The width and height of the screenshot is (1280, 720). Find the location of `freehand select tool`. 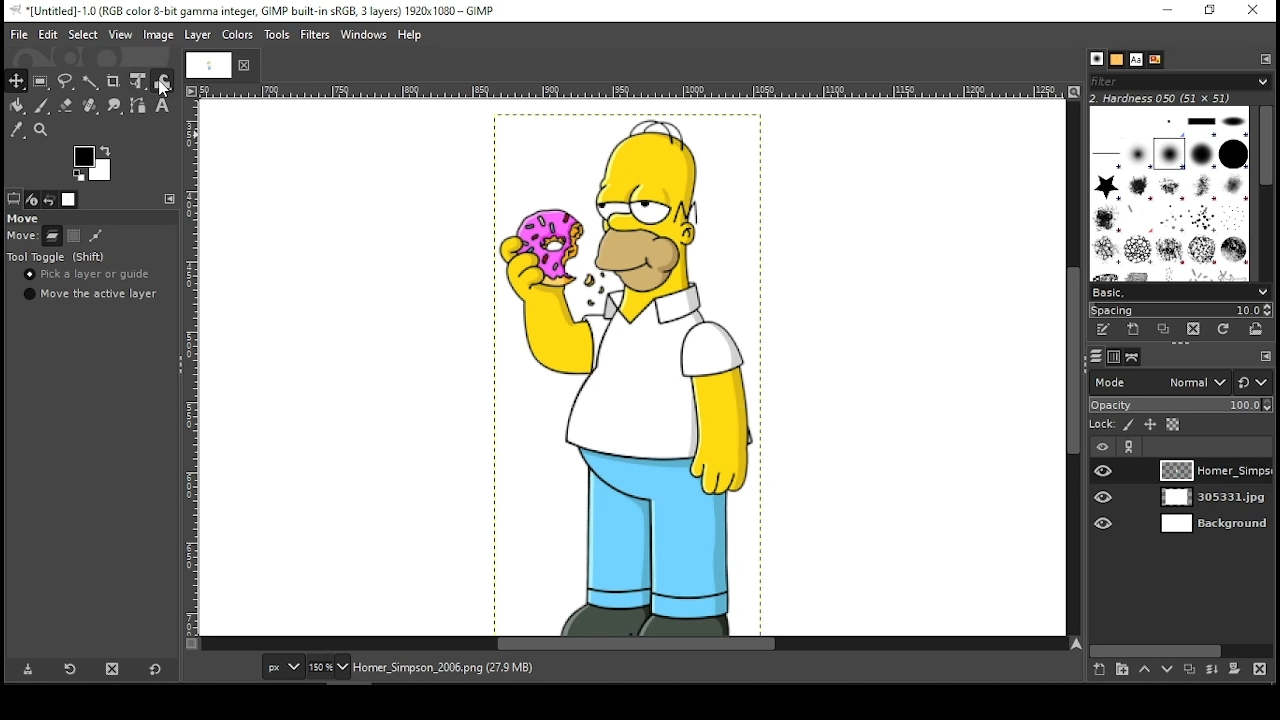

freehand select tool is located at coordinates (65, 81).